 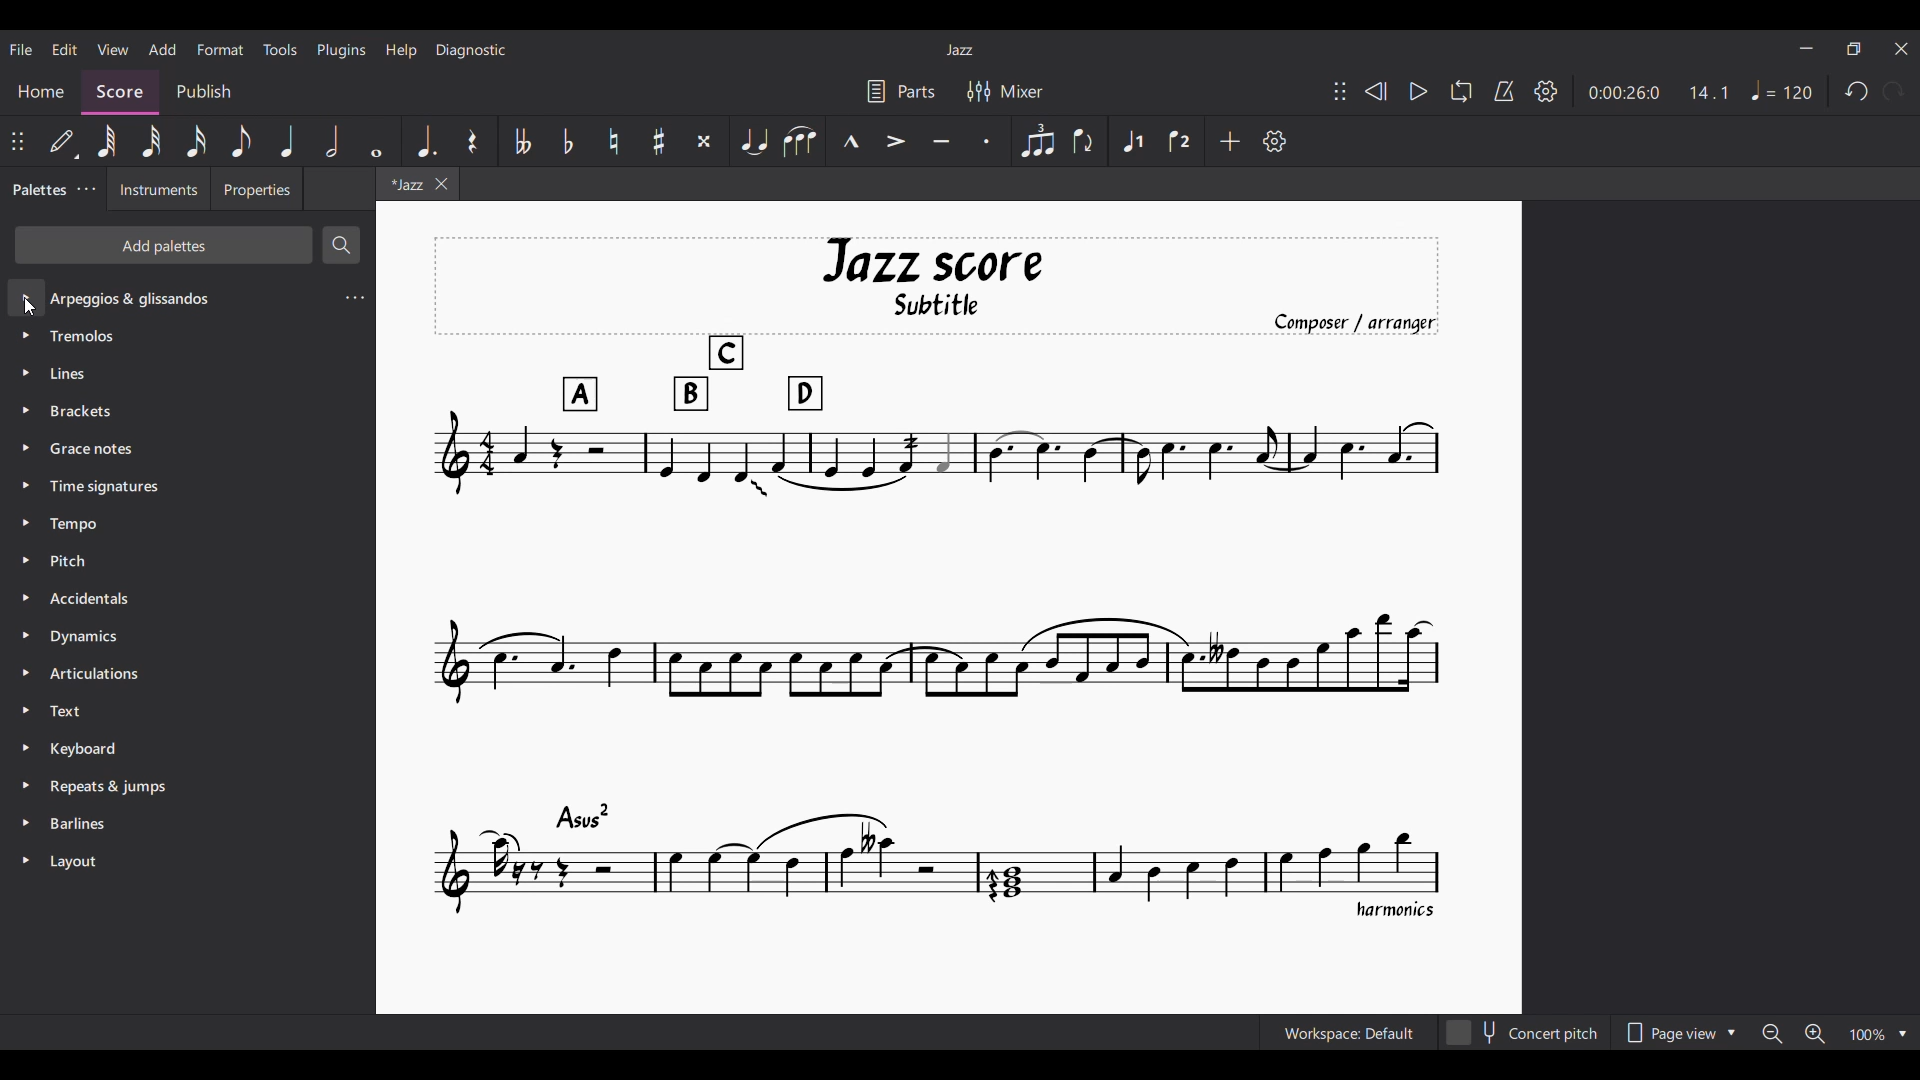 I want to click on Brackets, so click(x=94, y=410).